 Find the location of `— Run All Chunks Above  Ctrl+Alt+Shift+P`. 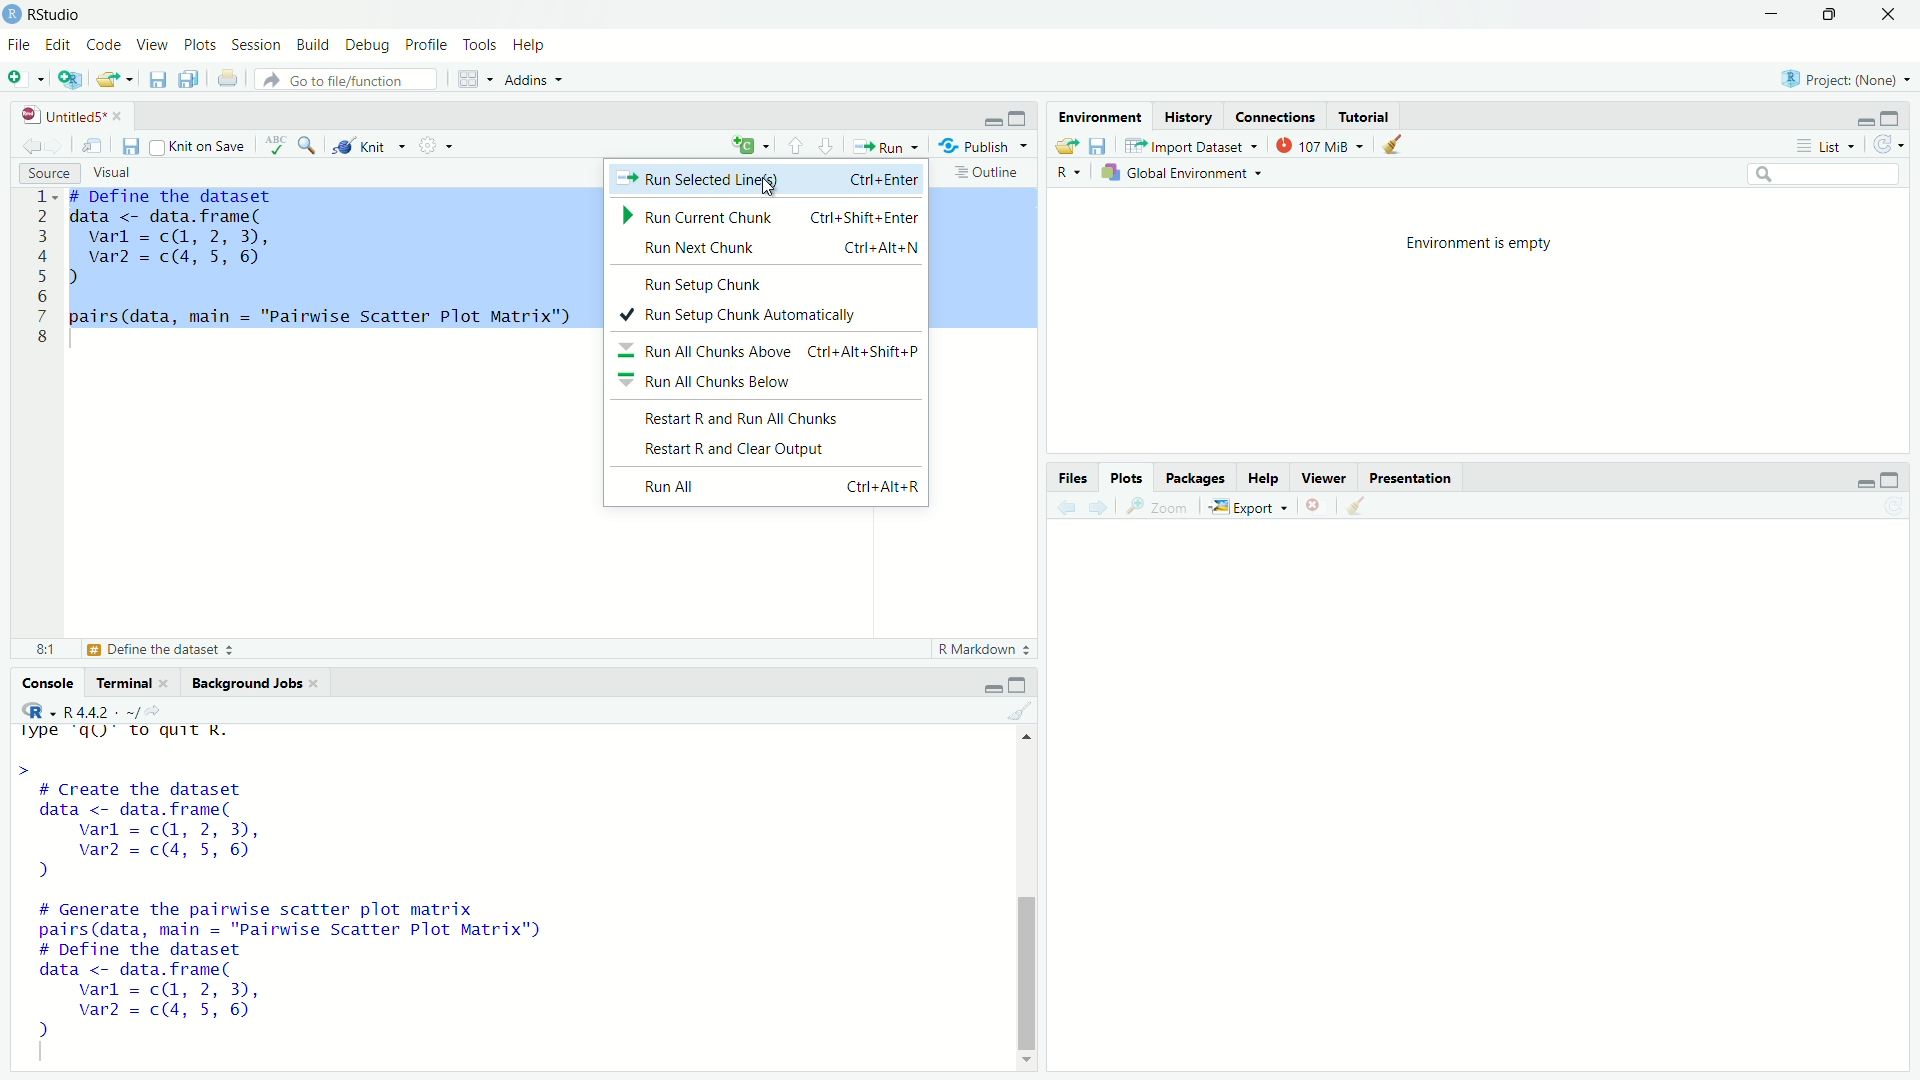

— Run All Chunks Above  Ctrl+Alt+Shift+P is located at coordinates (769, 350).